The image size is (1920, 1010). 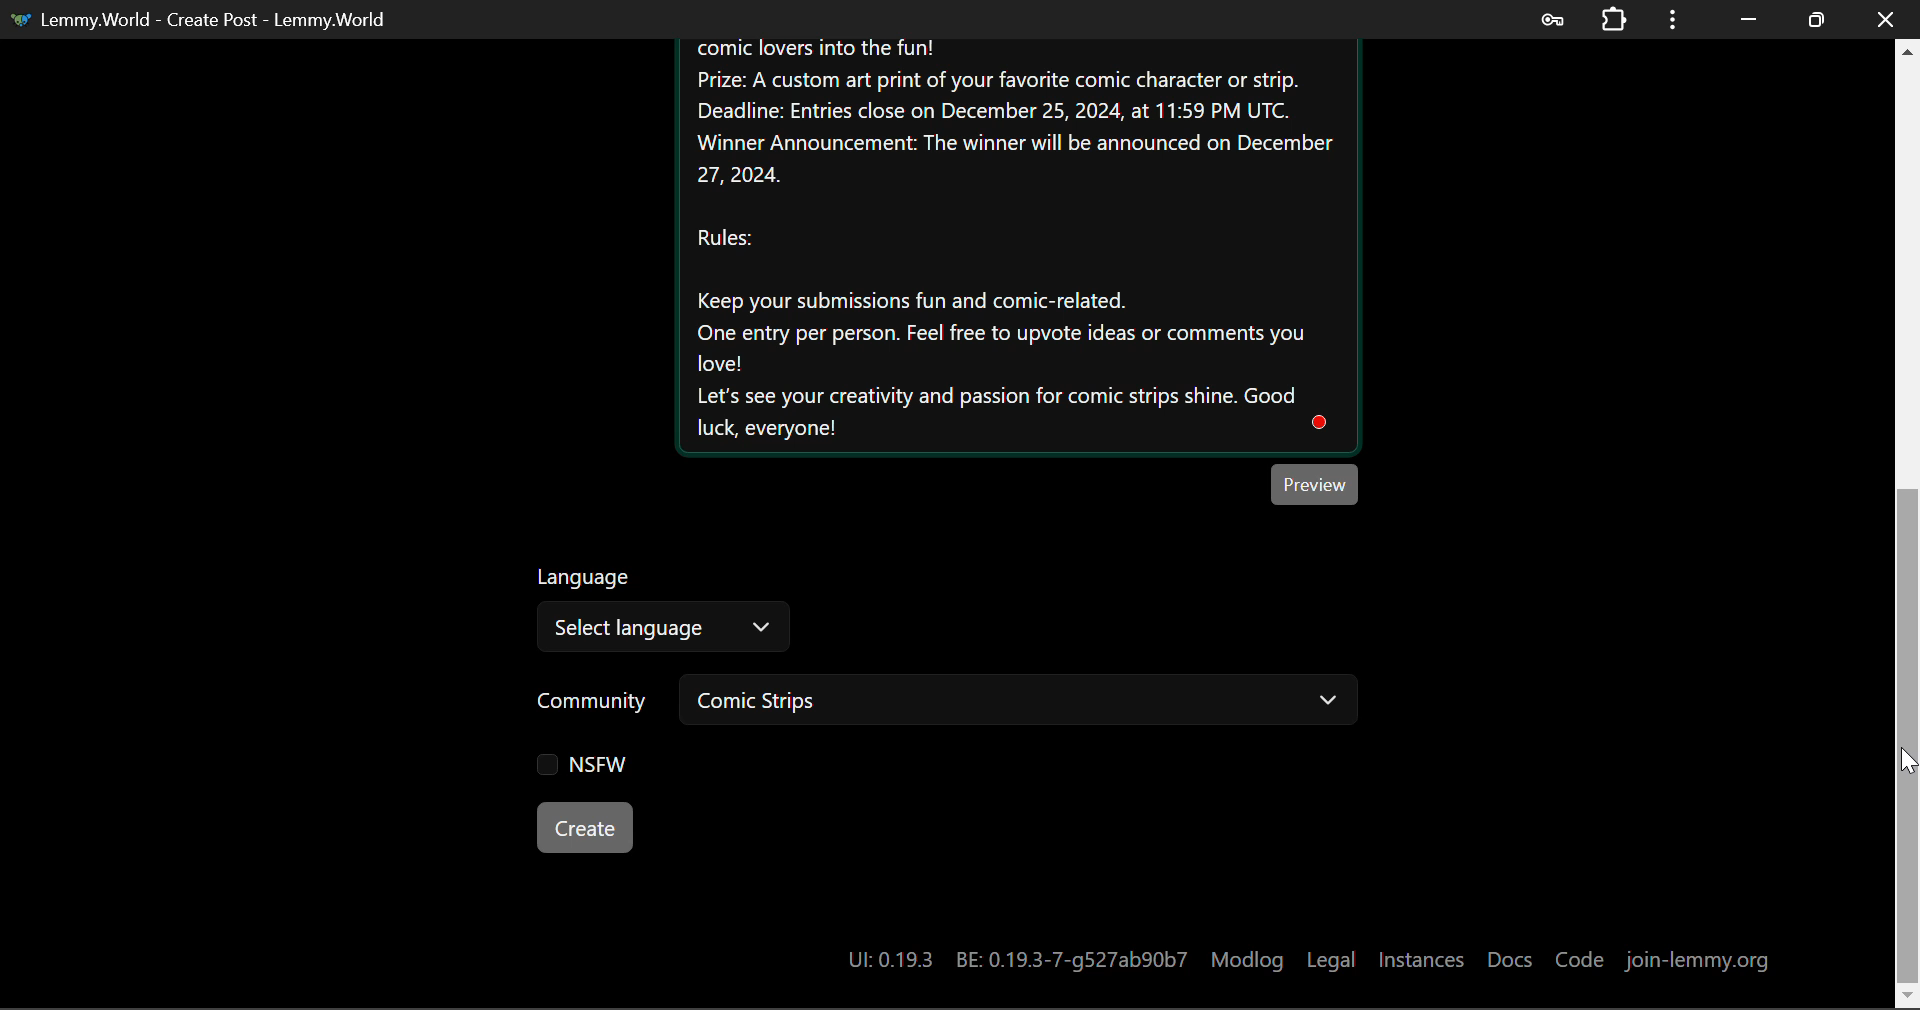 What do you see at coordinates (1908, 522) in the screenshot?
I see `Scroll Bar` at bounding box center [1908, 522].